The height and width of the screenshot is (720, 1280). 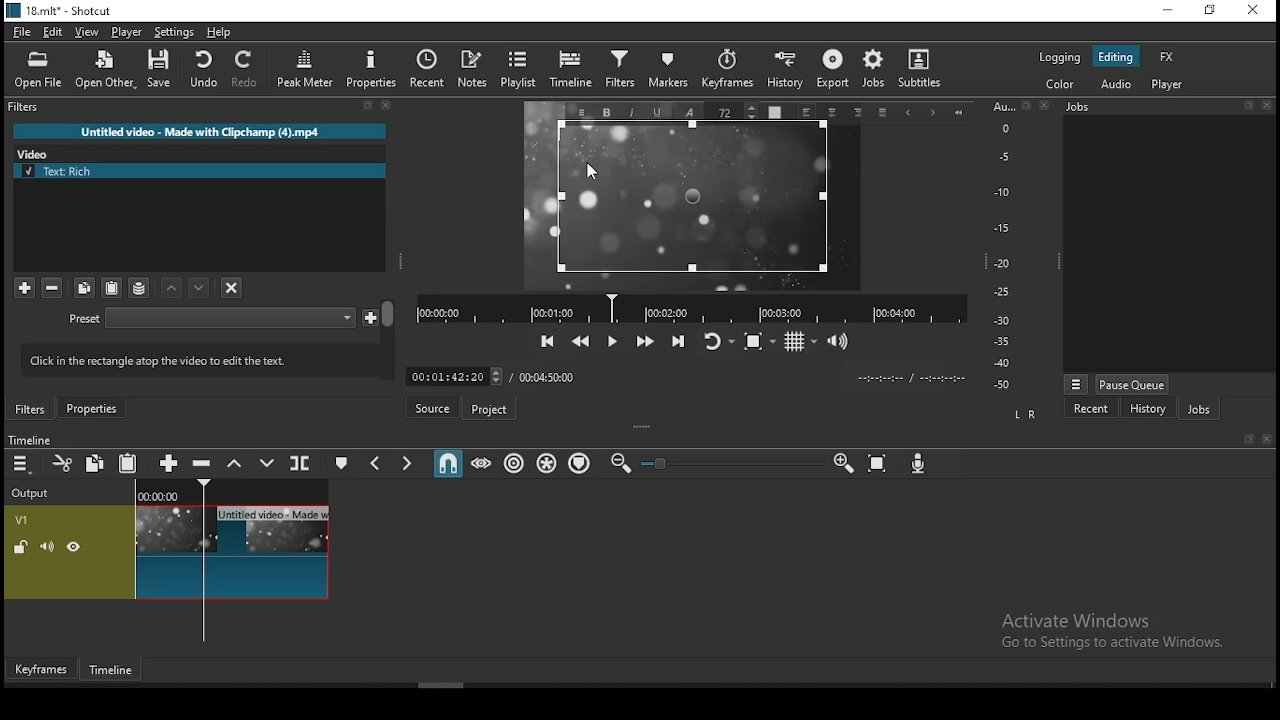 I want to click on skip to the next point, so click(x=679, y=340).